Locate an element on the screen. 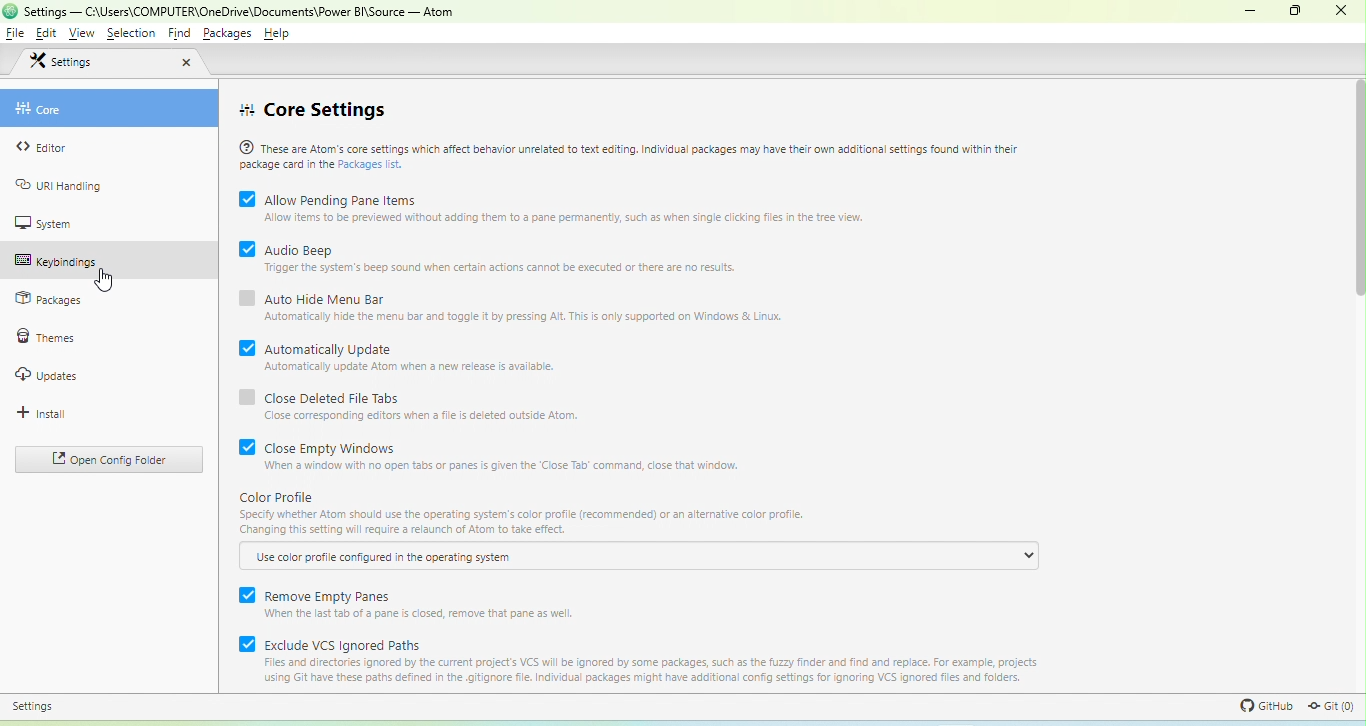 This screenshot has height=726, width=1366. packages menu is located at coordinates (227, 33).